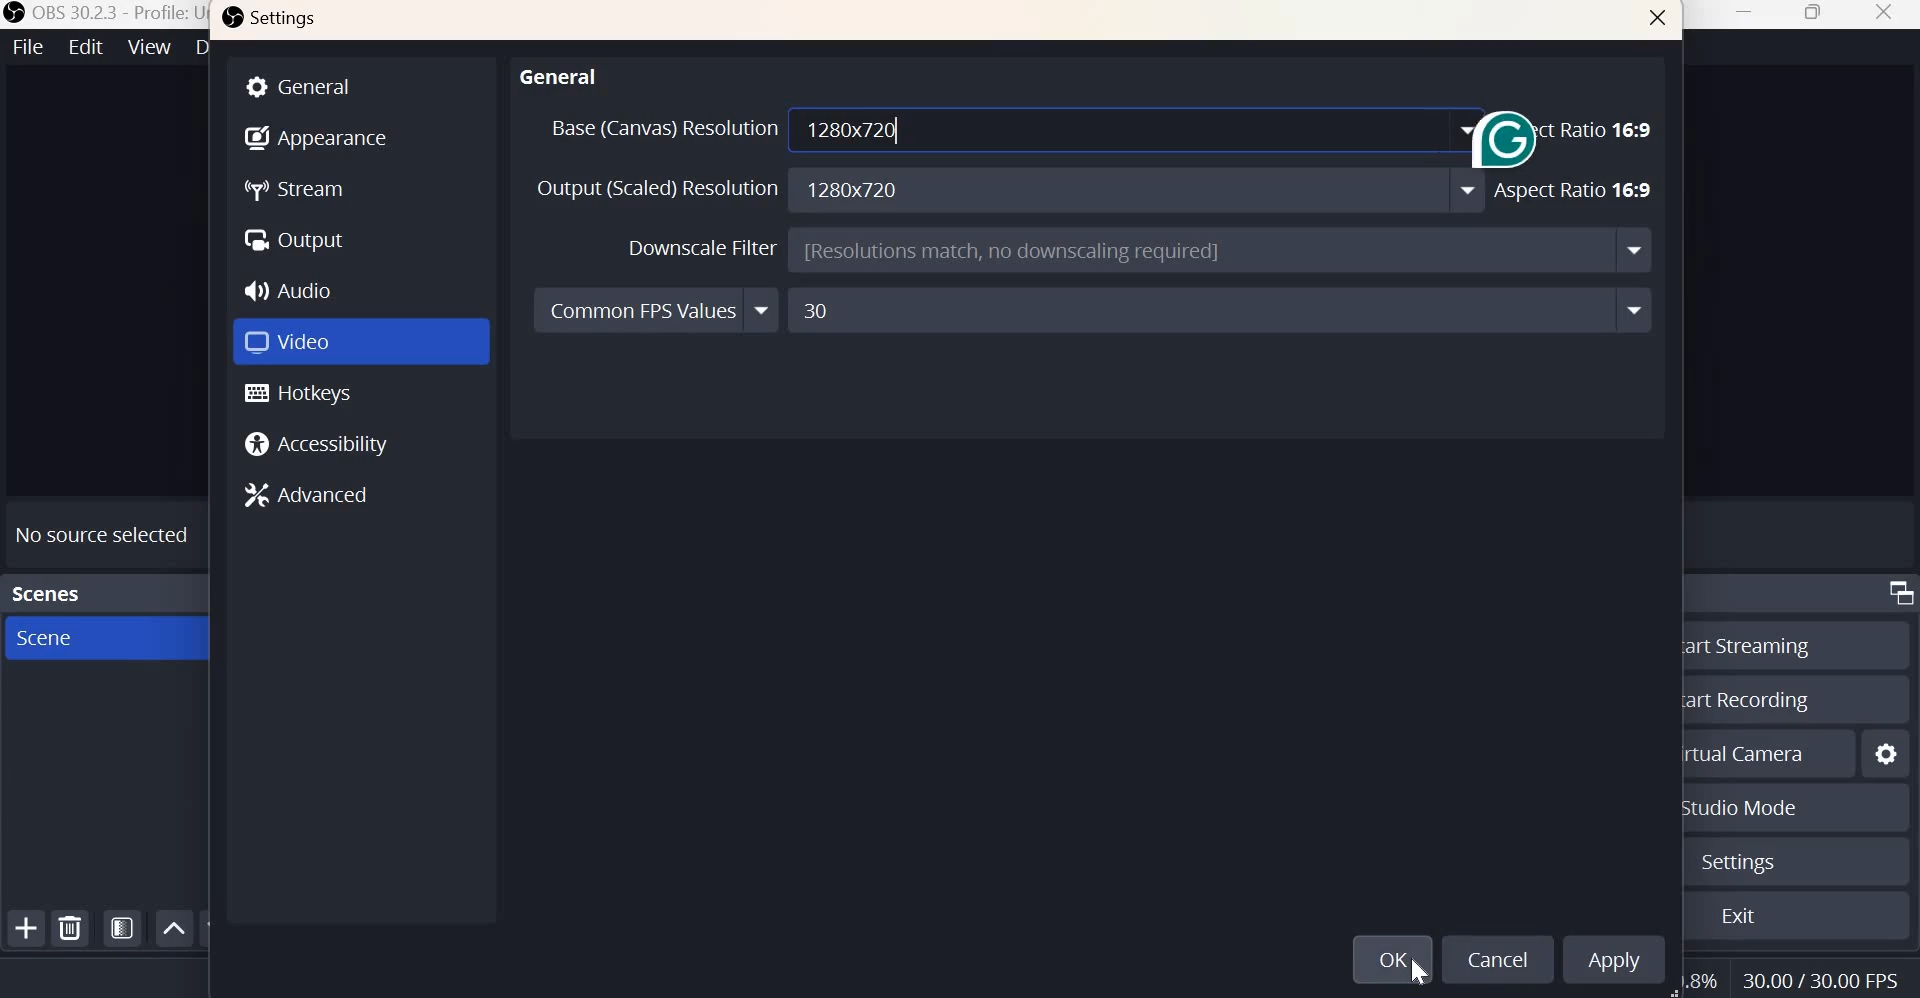  I want to click on remove selected scene , so click(71, 929).